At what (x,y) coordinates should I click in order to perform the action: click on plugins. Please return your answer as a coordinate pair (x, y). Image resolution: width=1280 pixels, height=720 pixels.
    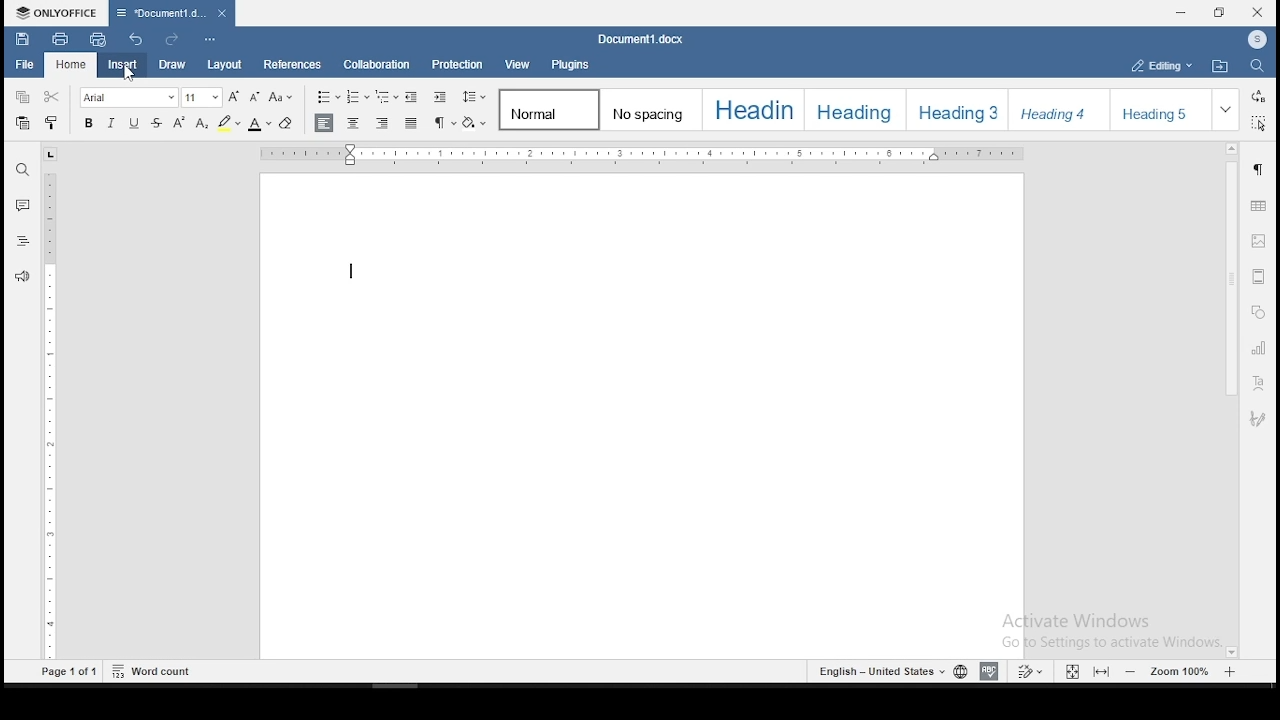
    Looking at the image, I should click on (571, 63).